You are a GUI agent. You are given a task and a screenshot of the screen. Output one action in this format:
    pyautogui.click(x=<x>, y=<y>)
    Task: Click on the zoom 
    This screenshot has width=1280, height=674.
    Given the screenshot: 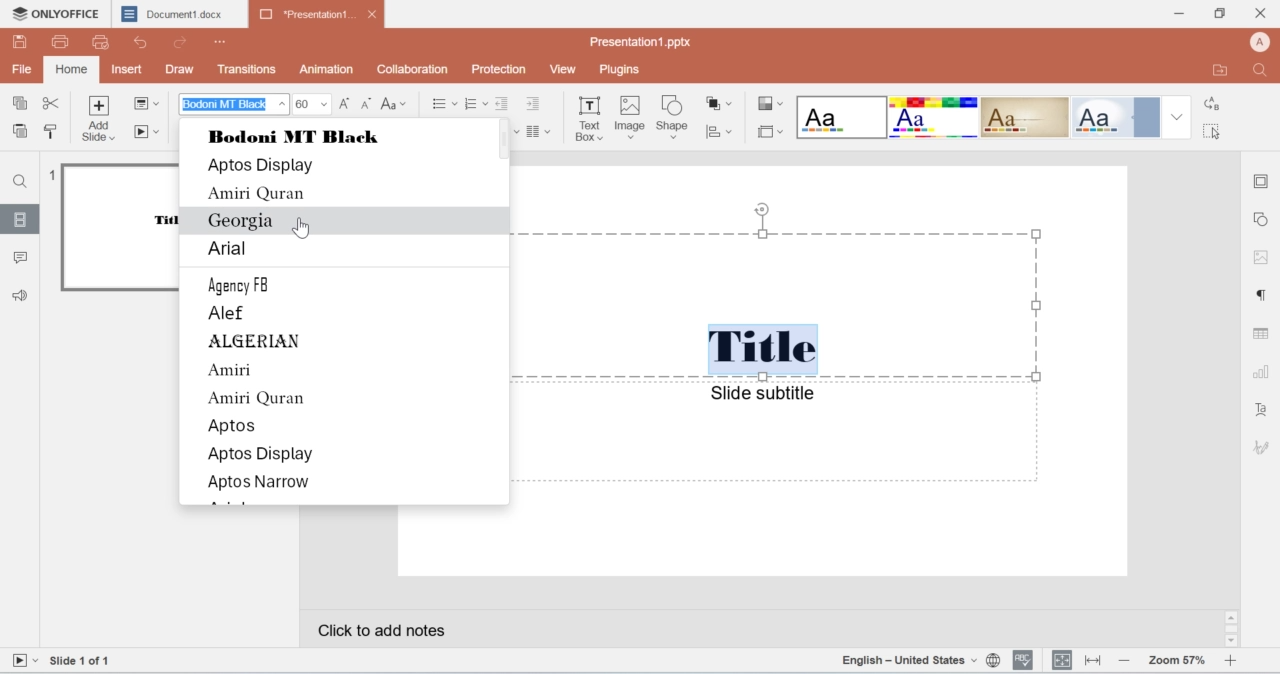 What is the action you would take?
    pyautogui.click(x=1176, y=661)
    